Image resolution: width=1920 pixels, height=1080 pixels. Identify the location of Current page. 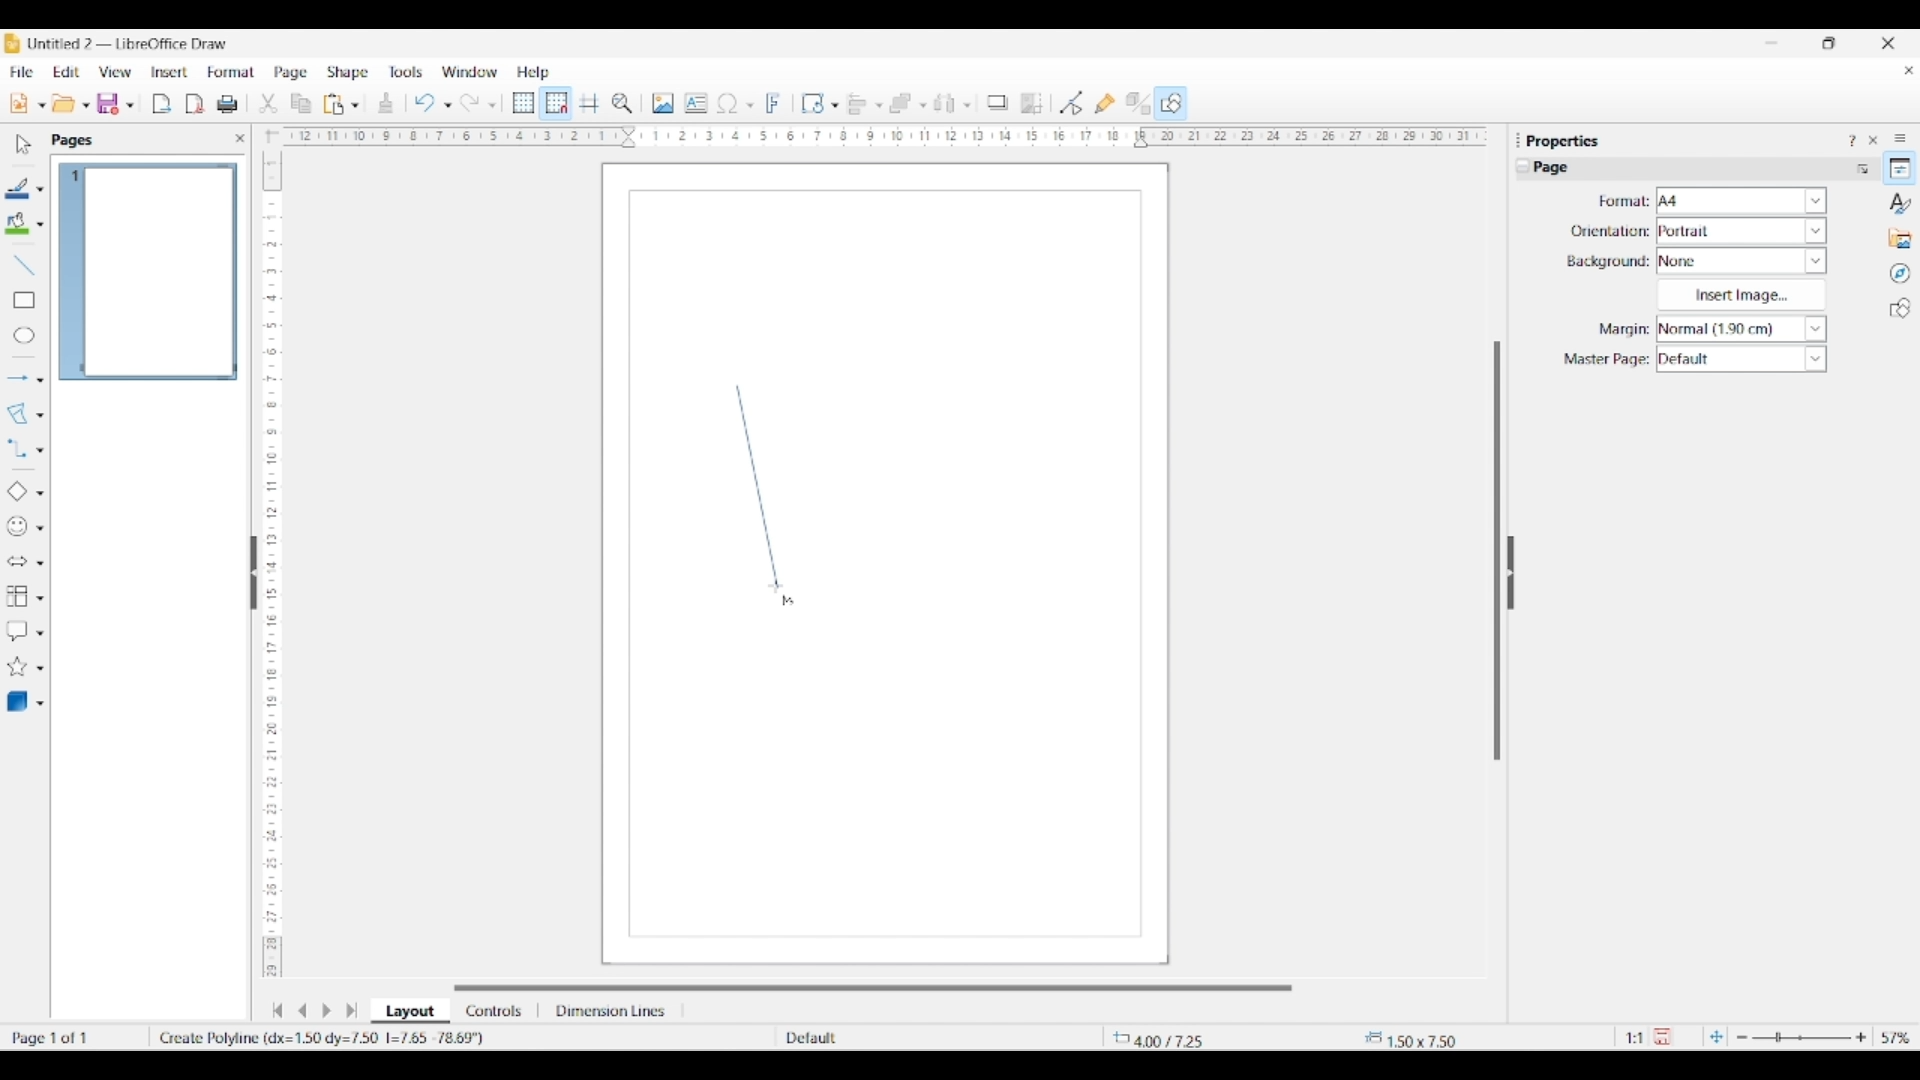
(147, 272).